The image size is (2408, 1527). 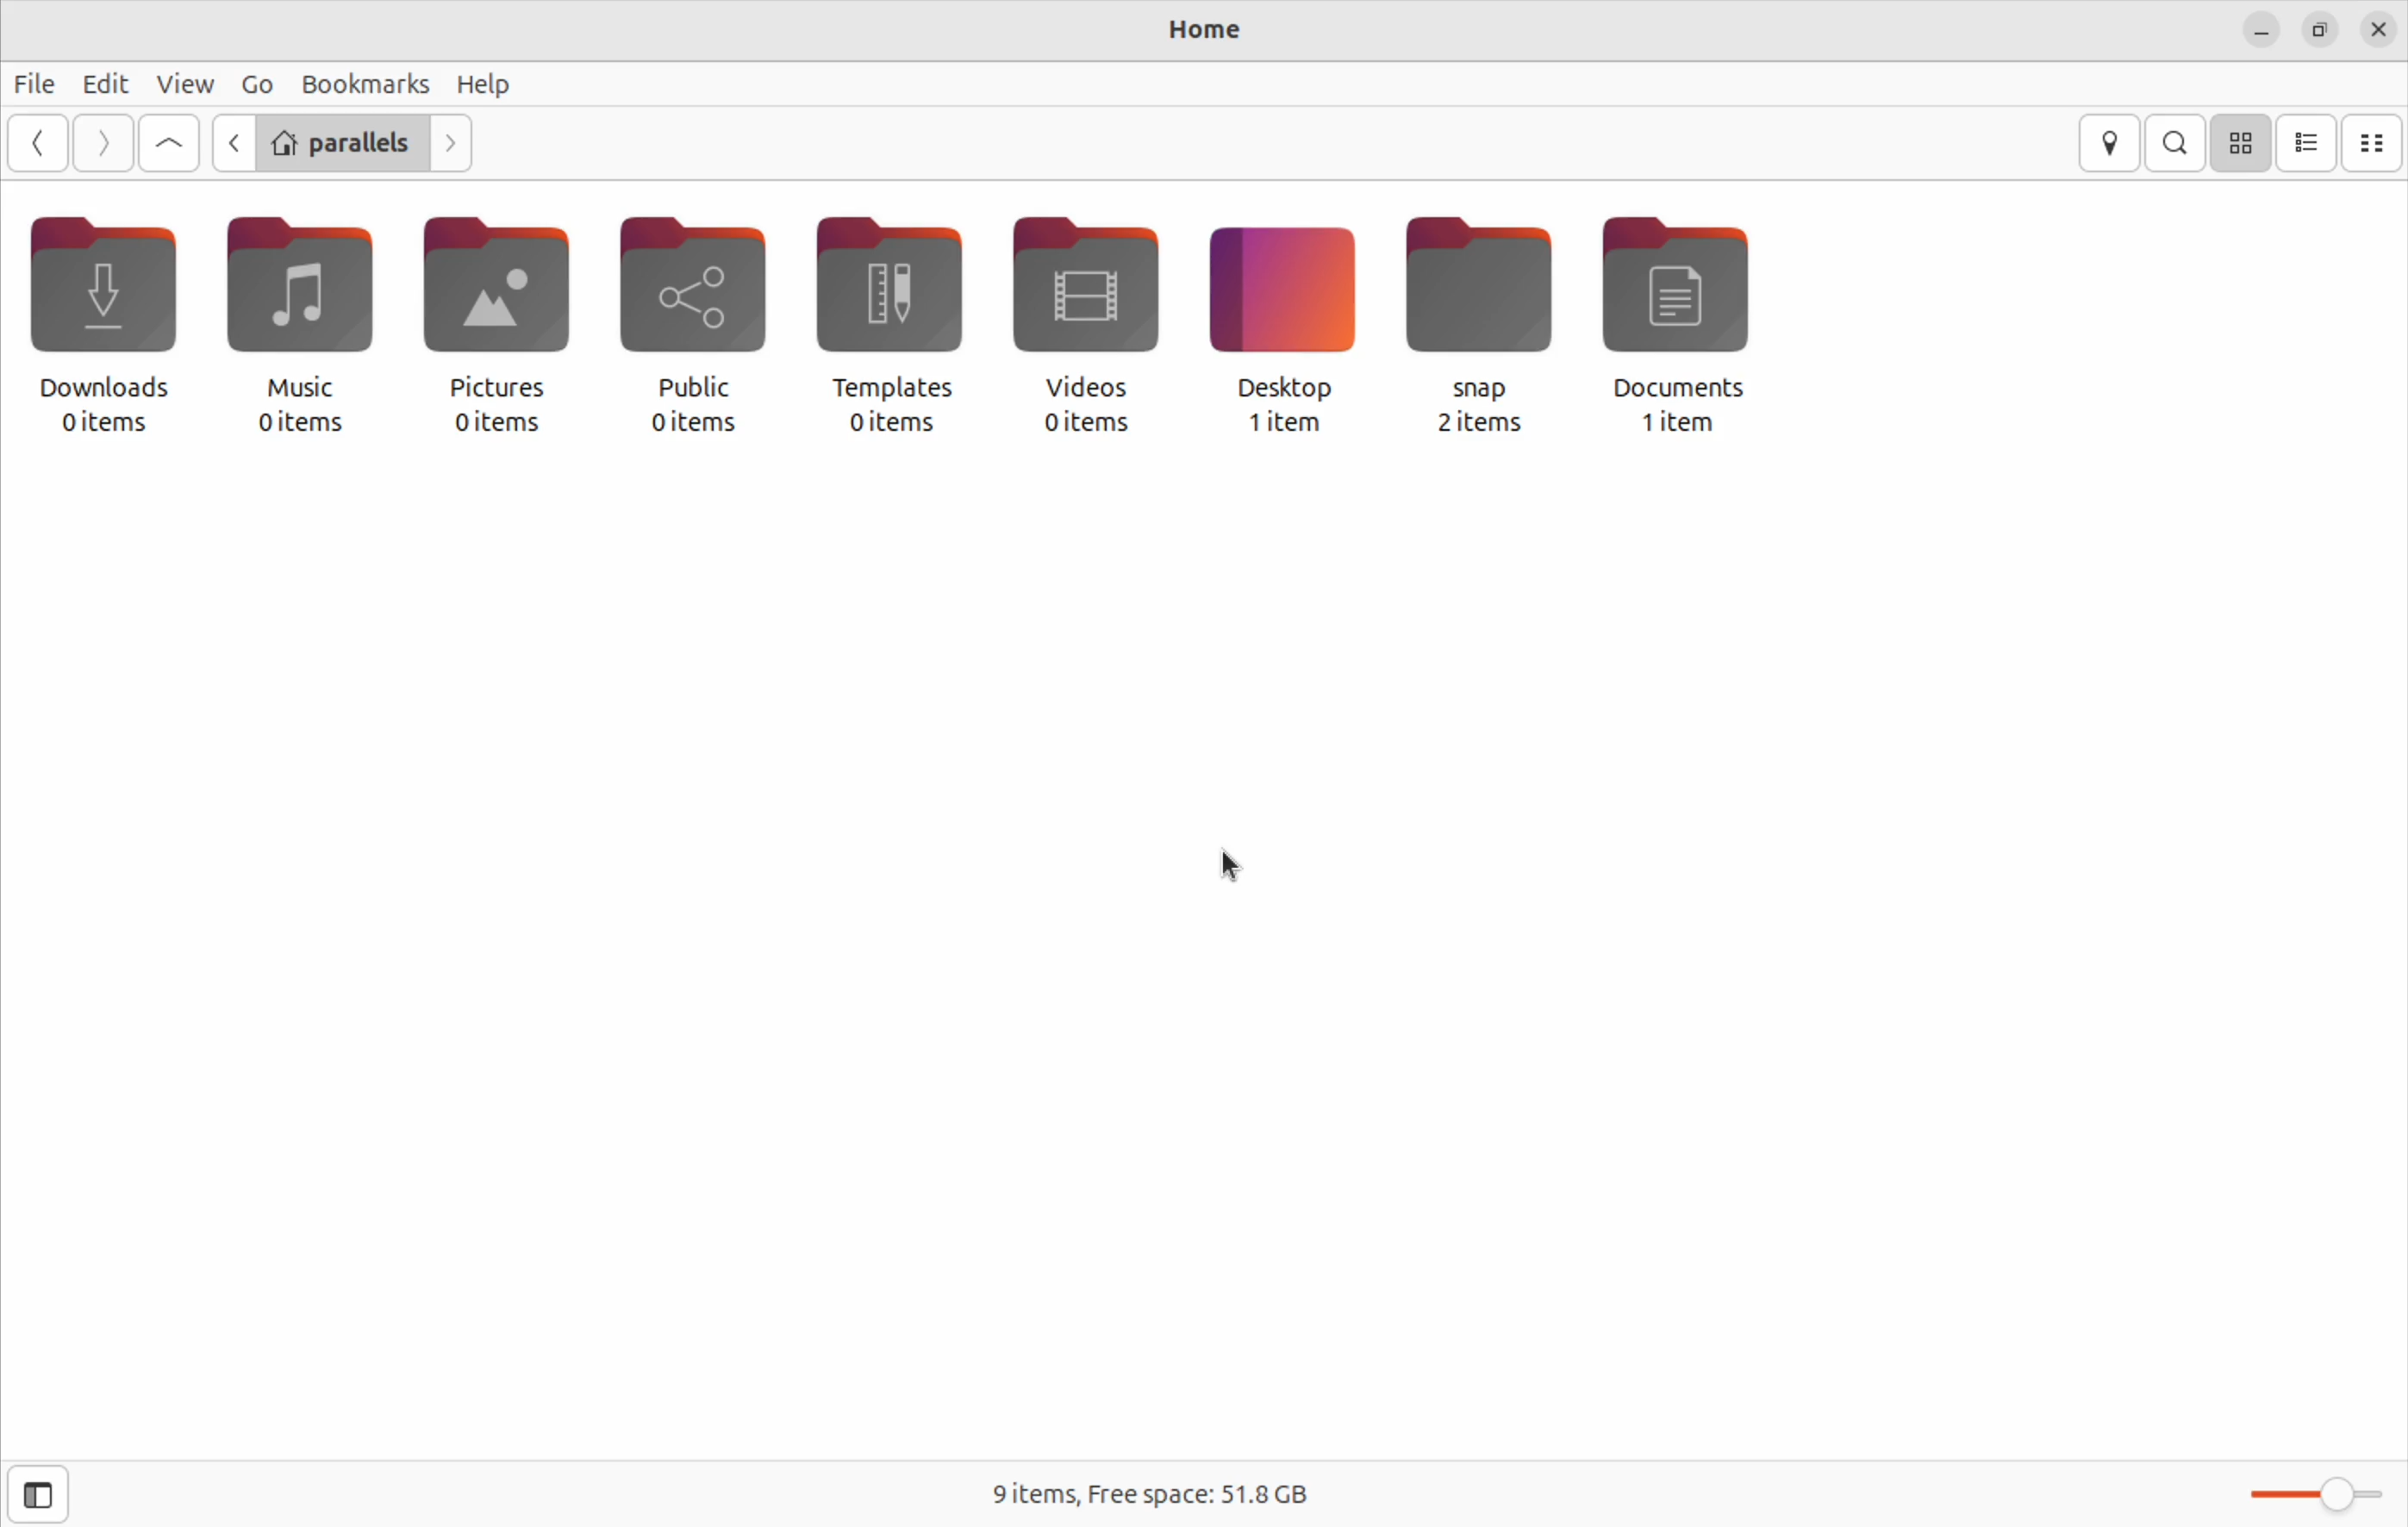 I want to click on book marks, so click(x=362, y=80).